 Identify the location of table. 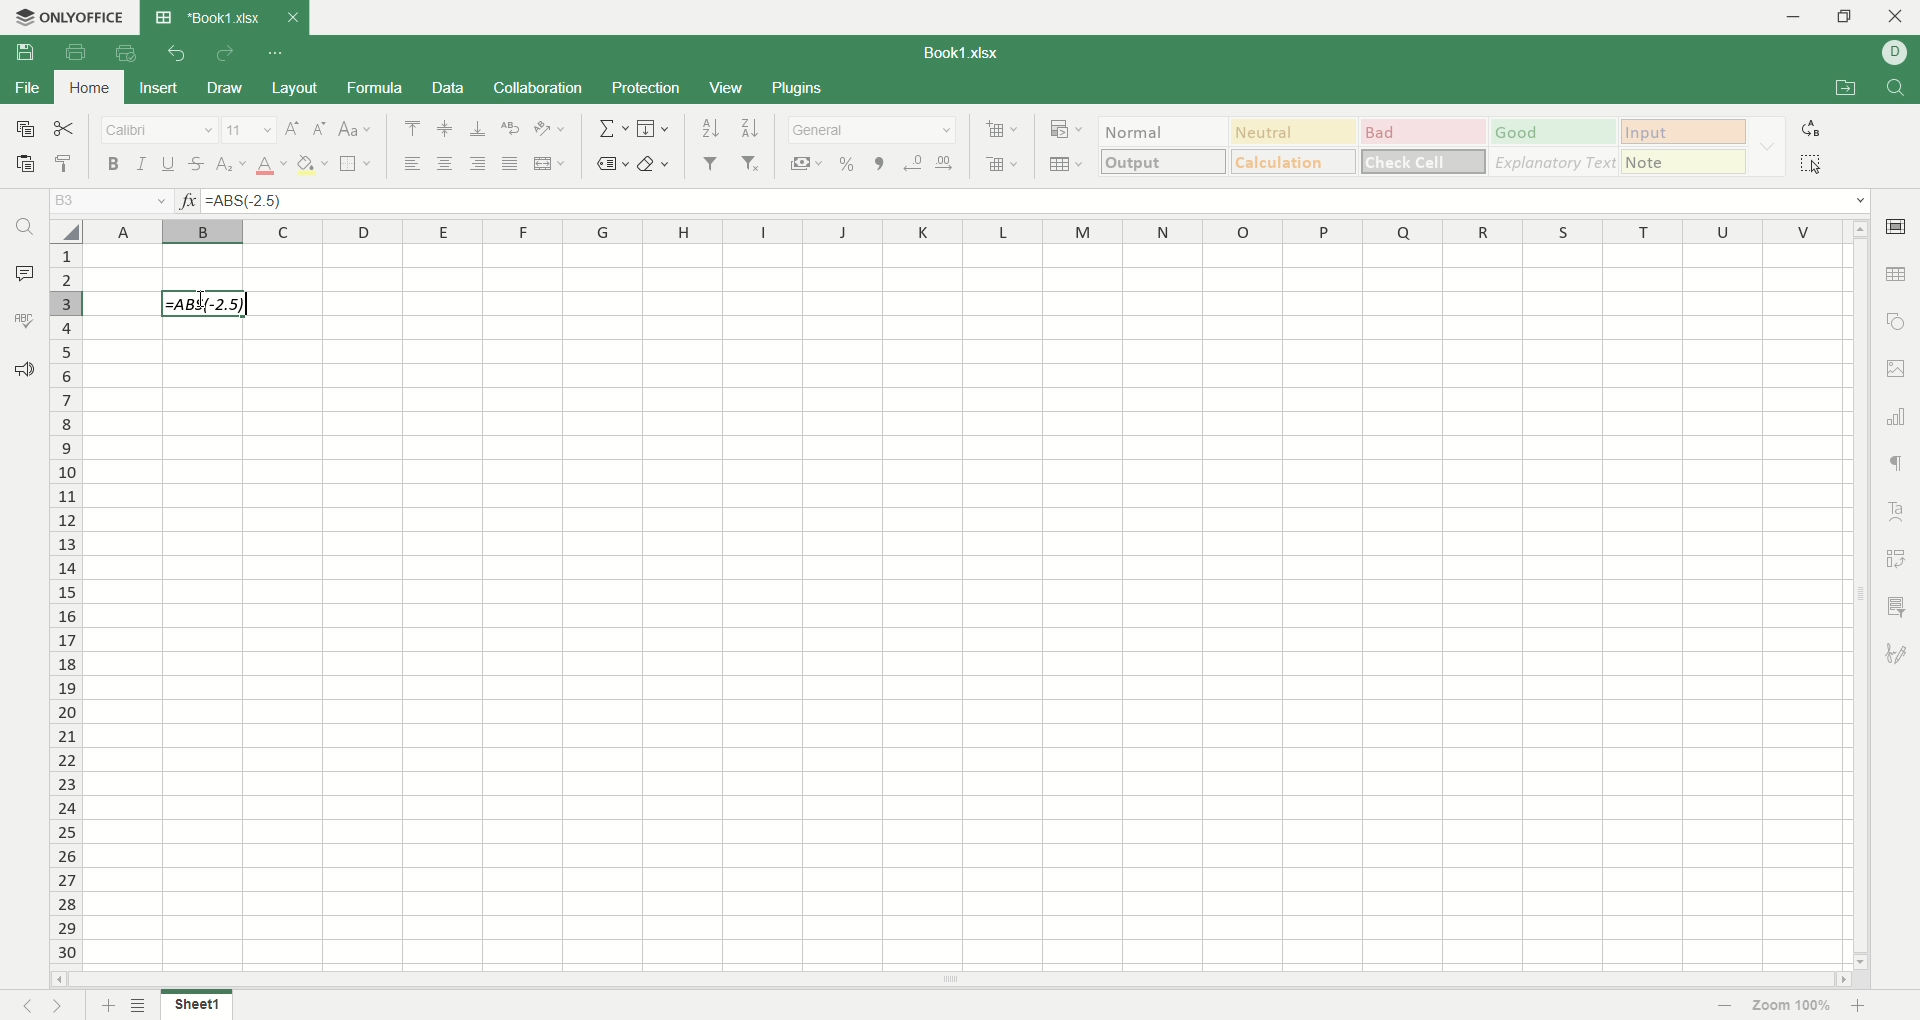
(1067, 166).